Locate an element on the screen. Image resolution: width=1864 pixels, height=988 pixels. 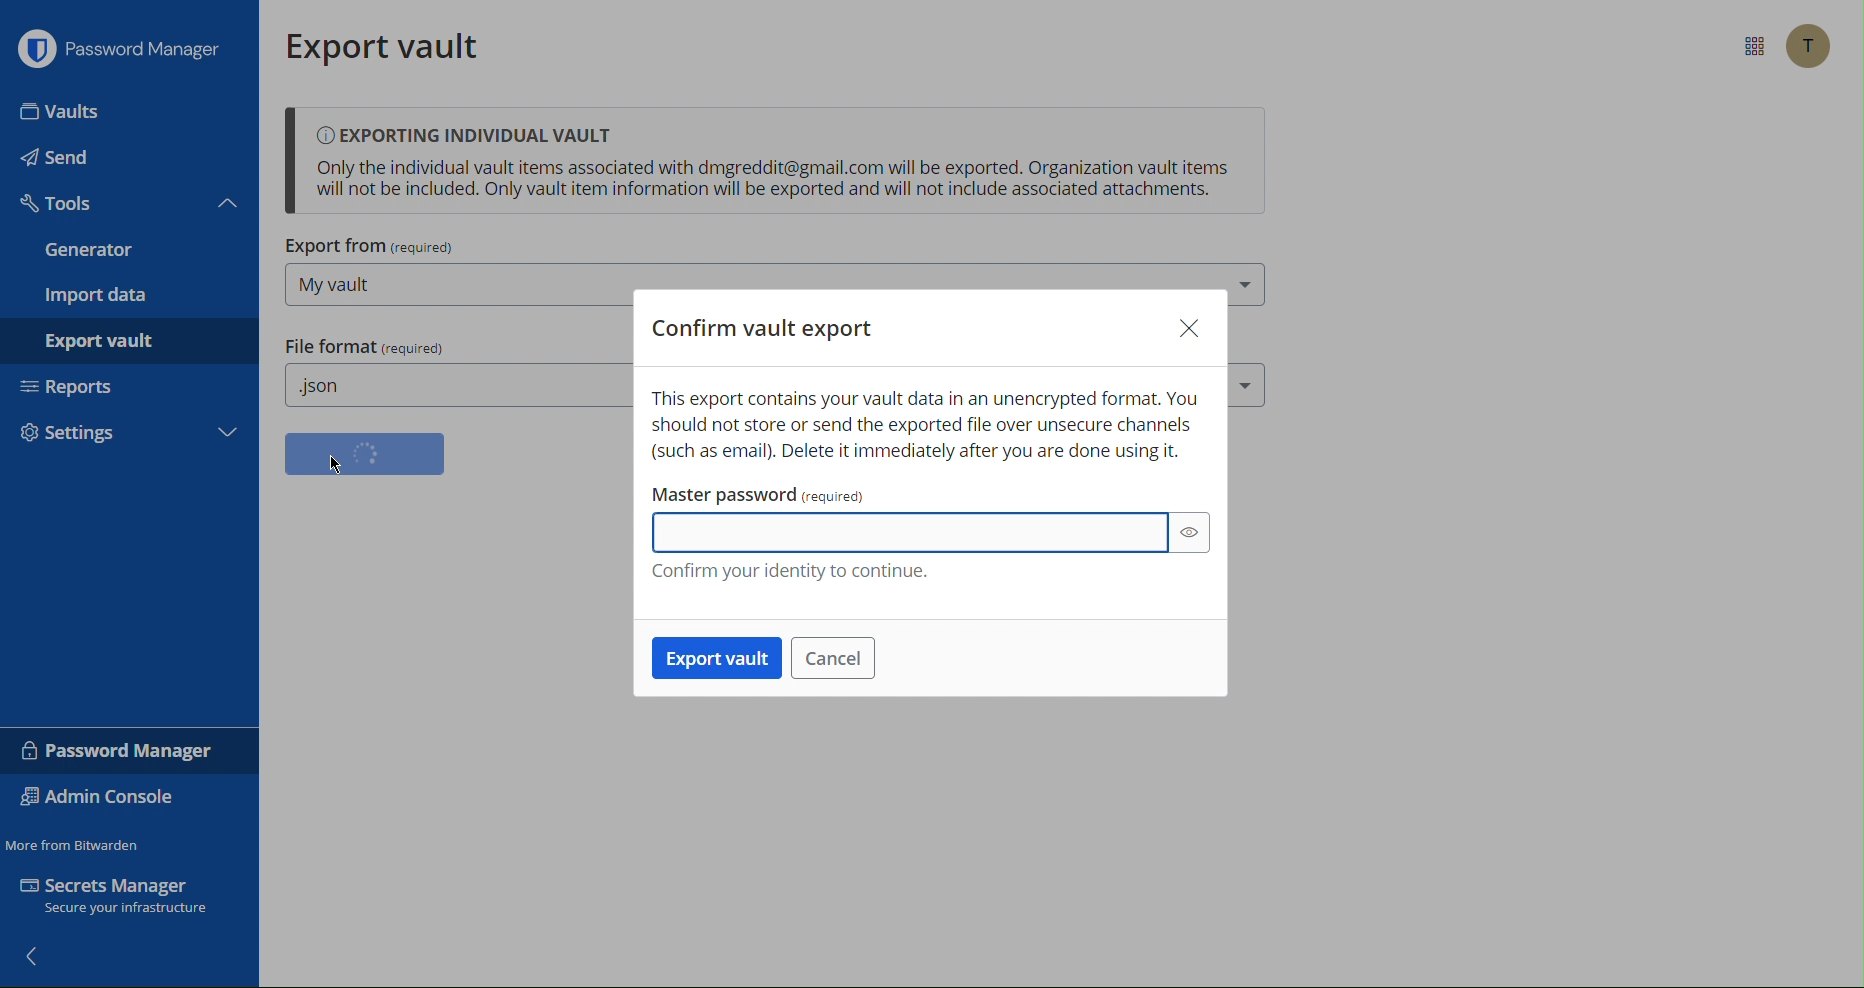
 is located at coordinates (126, 112).